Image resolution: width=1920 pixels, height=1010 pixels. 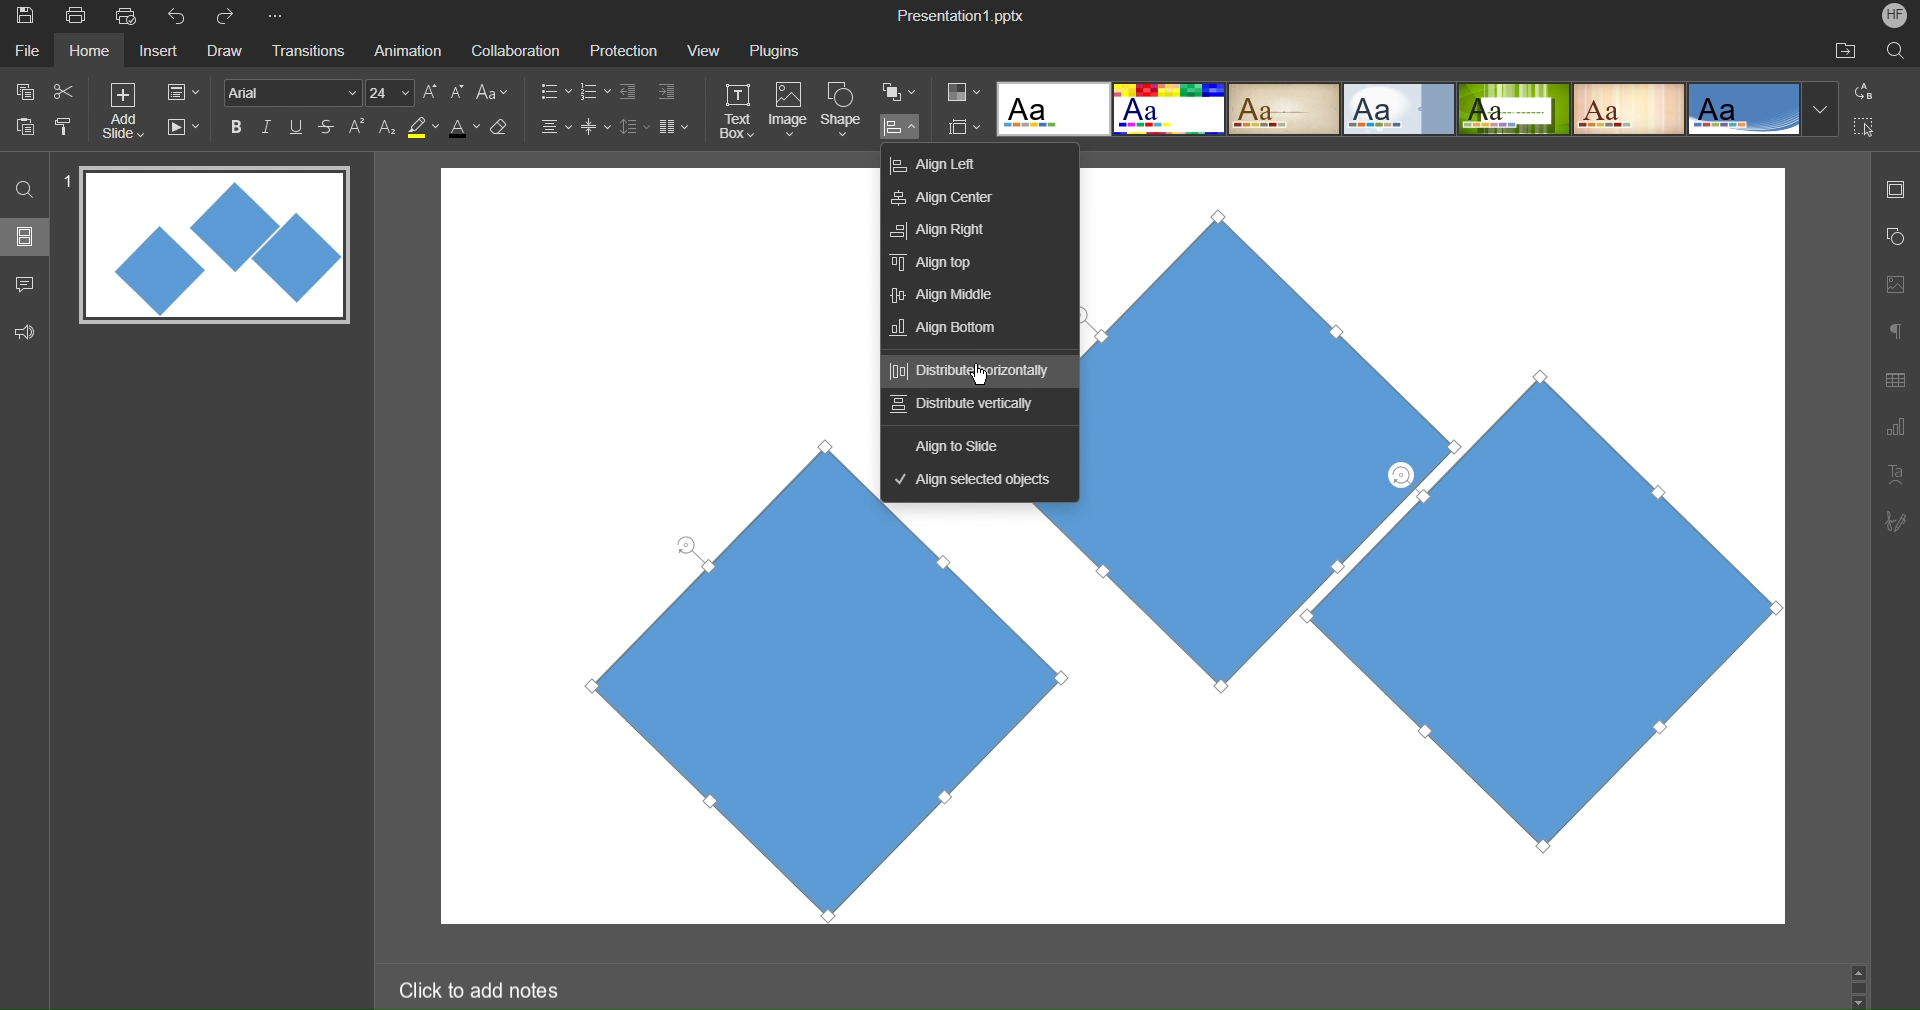 What do you see at coordinates (290, 92) in the screenshot?
I see `Font` at bounding box center [290, 92].